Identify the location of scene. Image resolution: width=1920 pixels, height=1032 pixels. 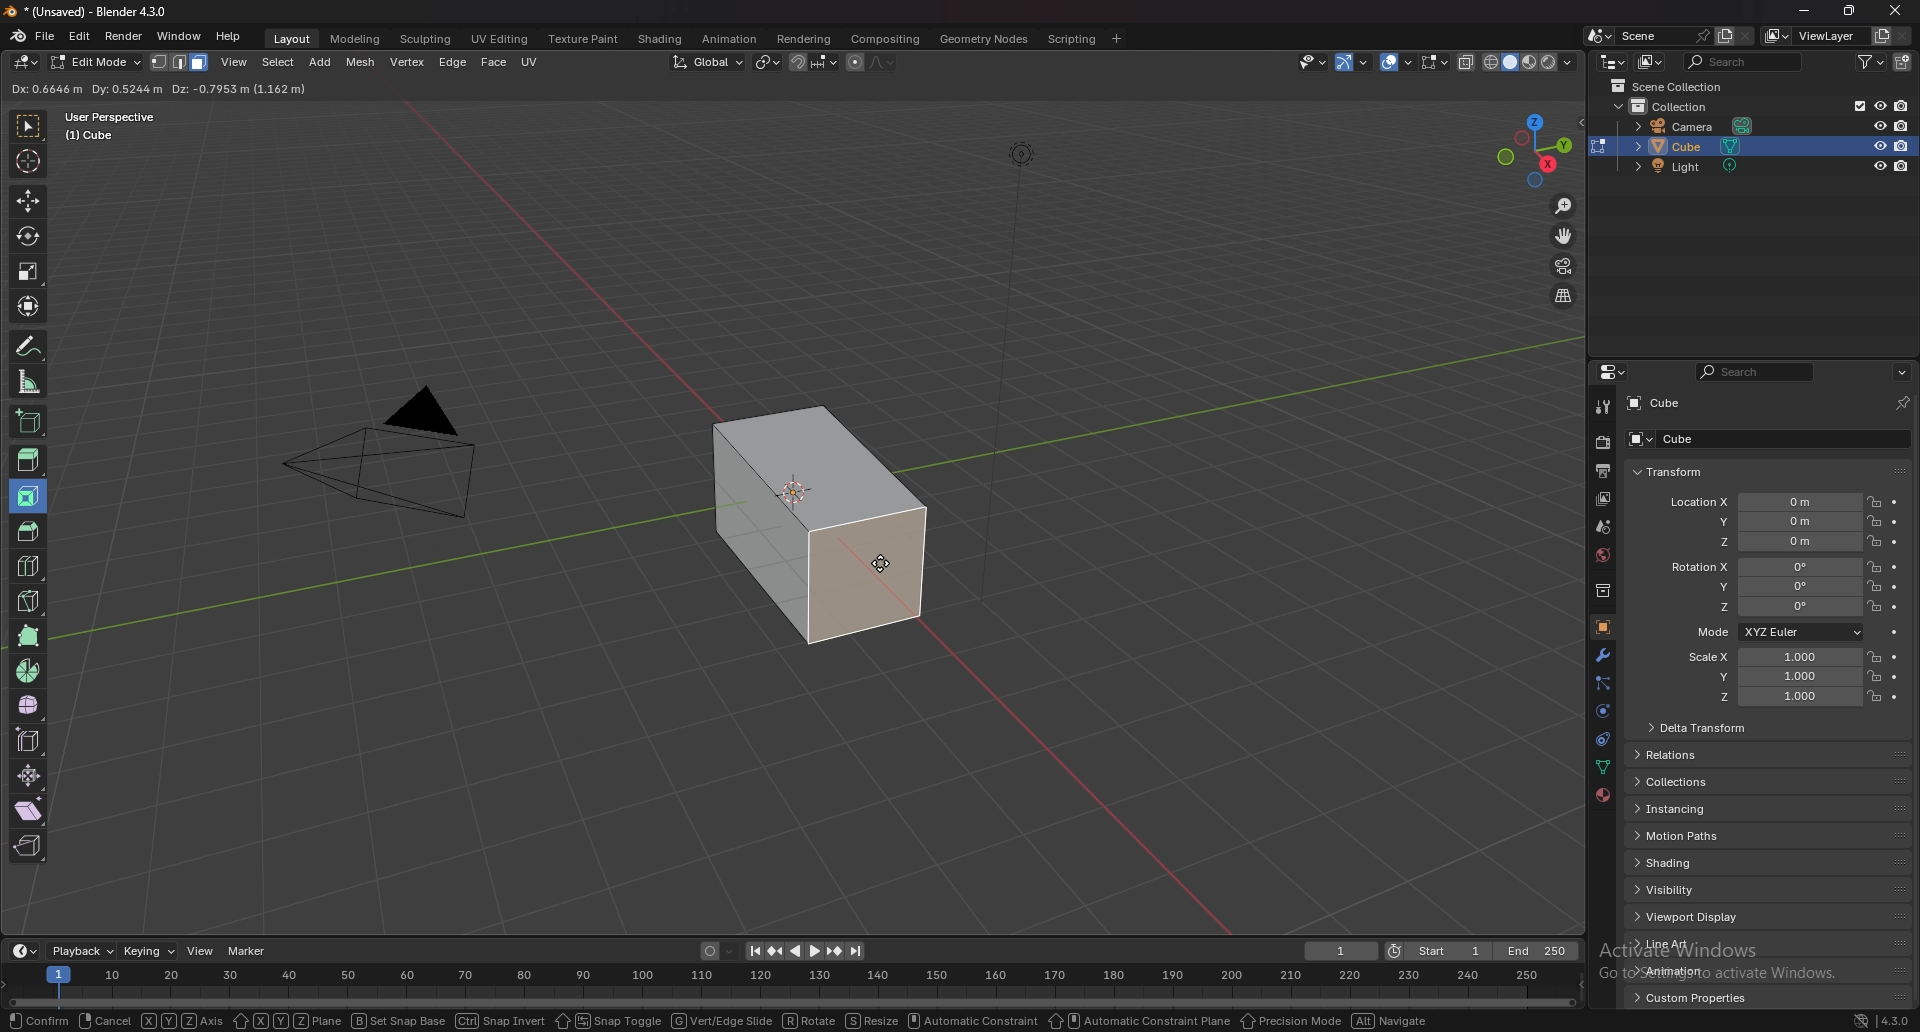
(1663, 36).